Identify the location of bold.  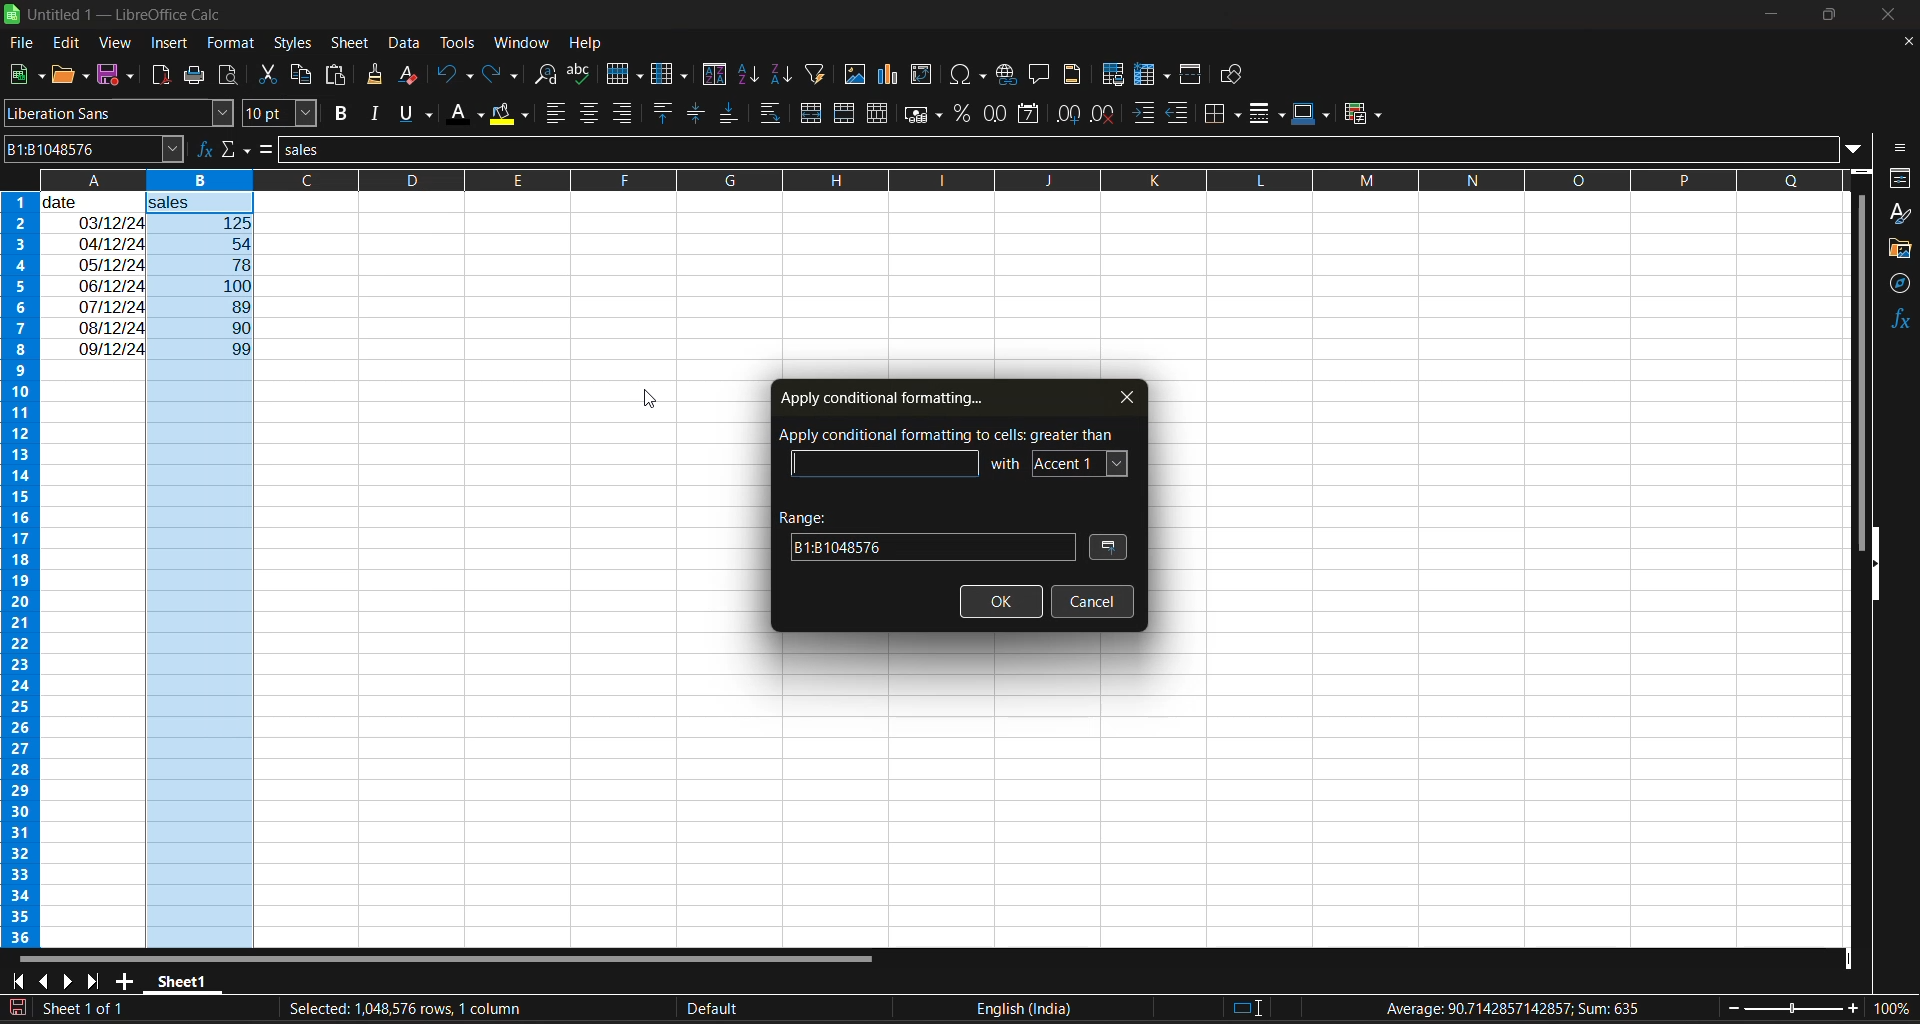
(346, 113).